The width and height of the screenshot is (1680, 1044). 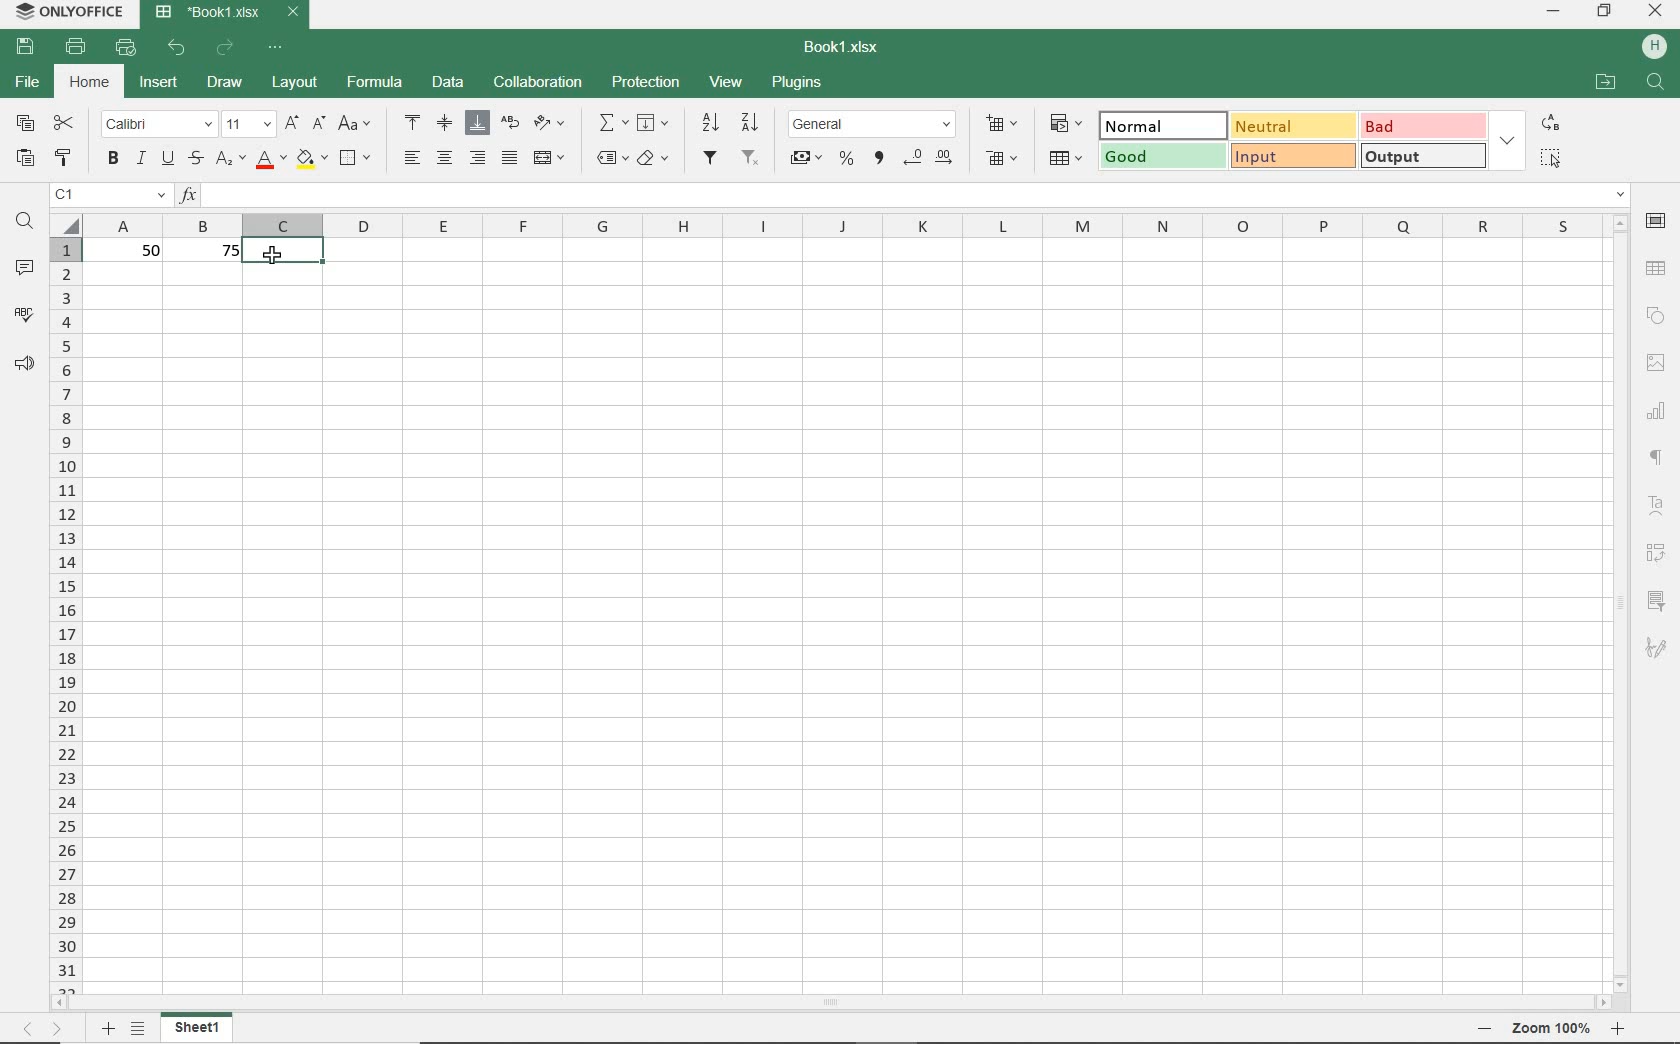 I want to click on selected cell, so click(x=284, y=252).